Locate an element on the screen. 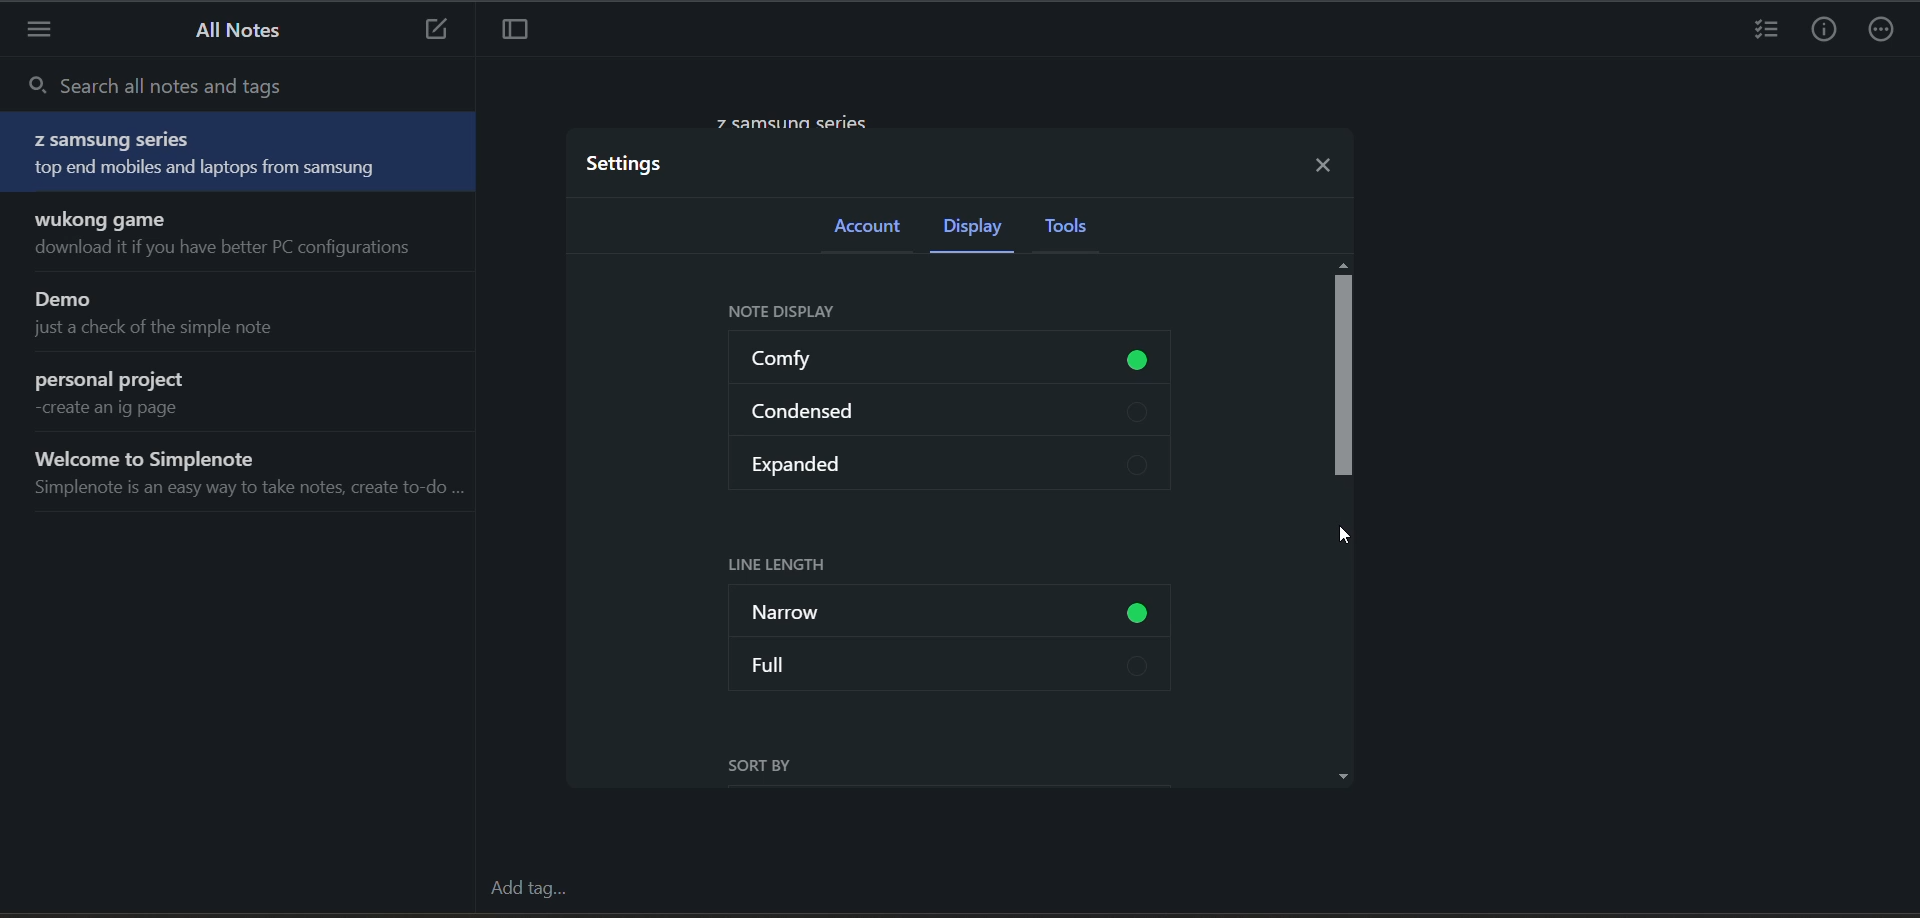  personal project create an ig page is located at coordinates (244, 395).